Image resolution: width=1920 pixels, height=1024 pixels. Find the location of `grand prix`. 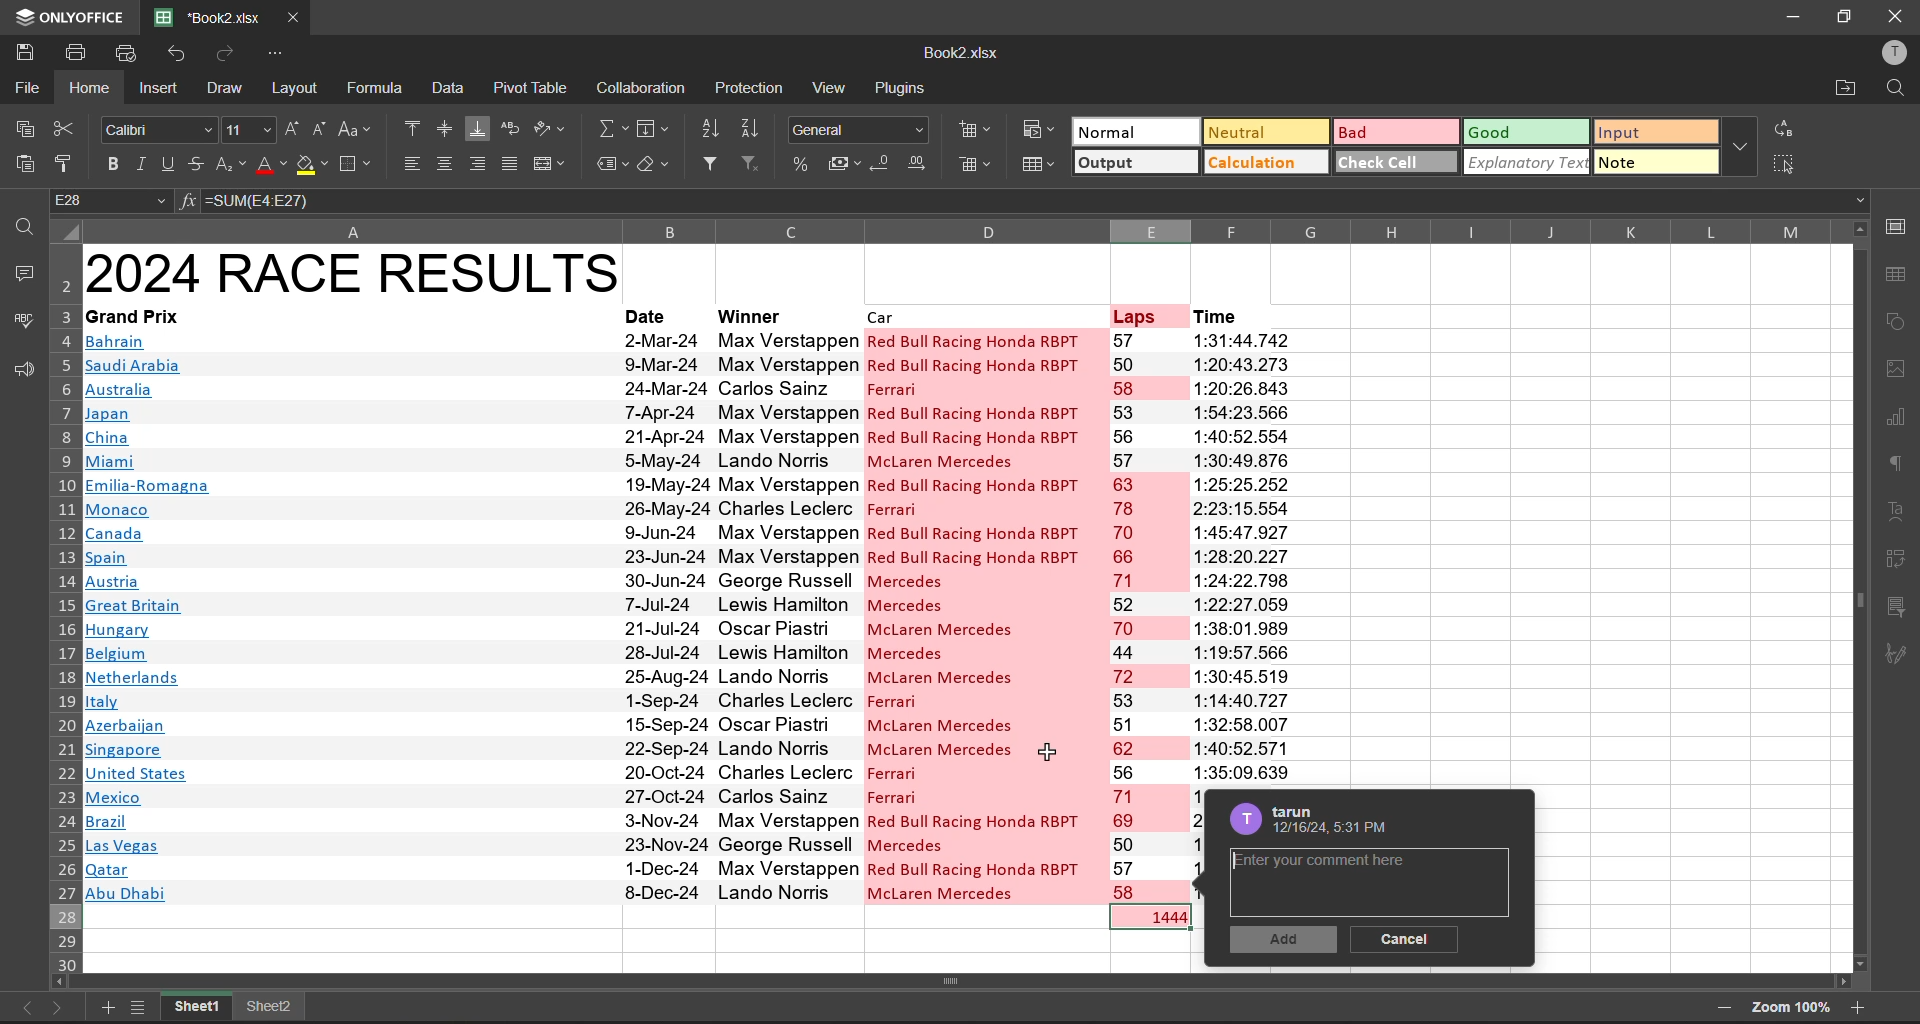

grand prix is located at coordinates (135, 315).